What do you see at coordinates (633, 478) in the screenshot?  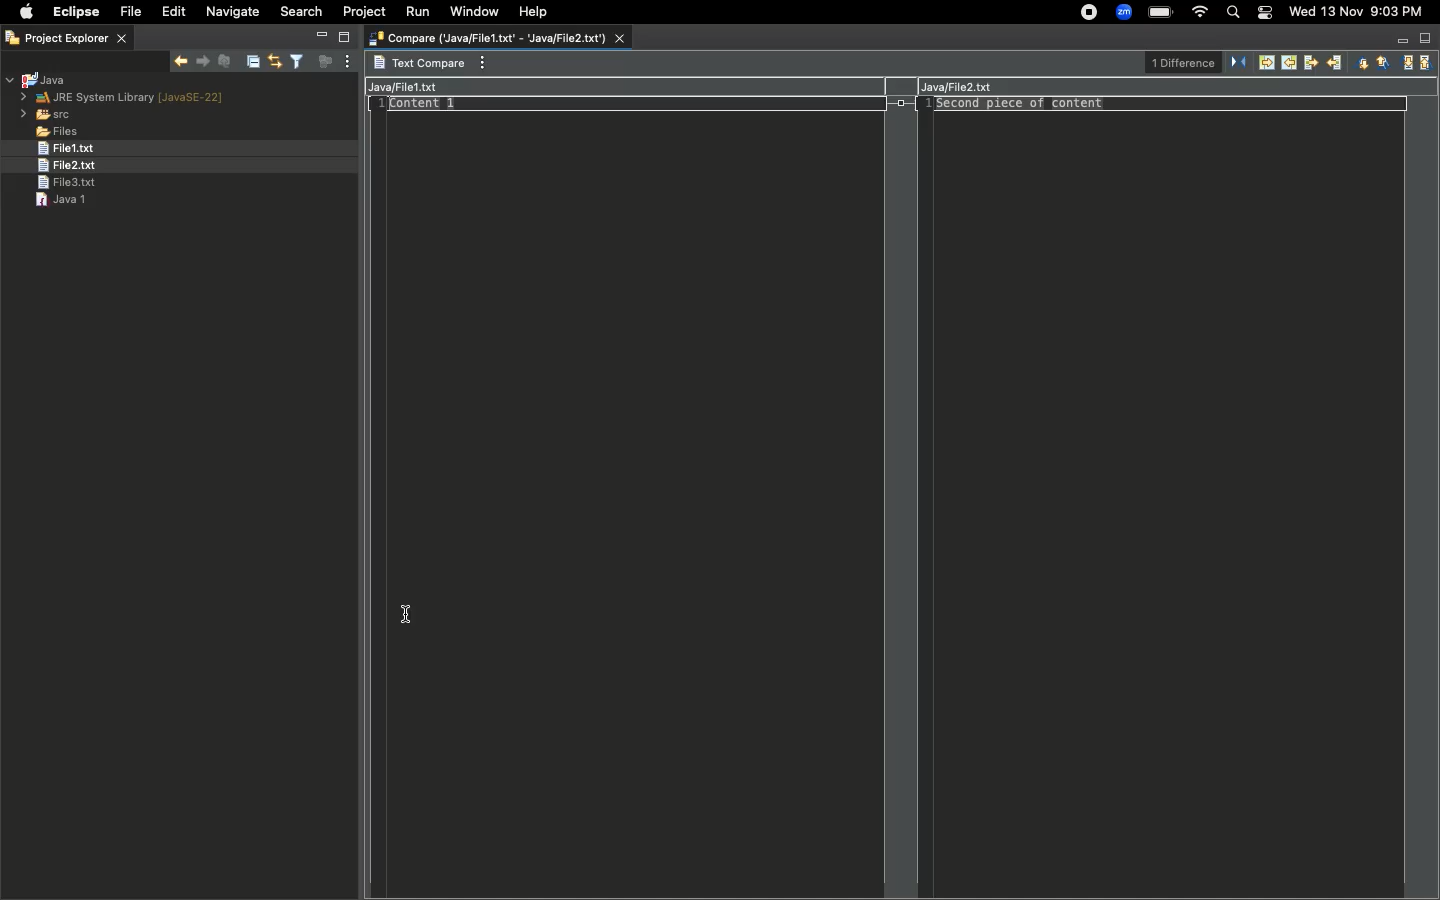 I see `coding area` at bounding box center [633, 478].